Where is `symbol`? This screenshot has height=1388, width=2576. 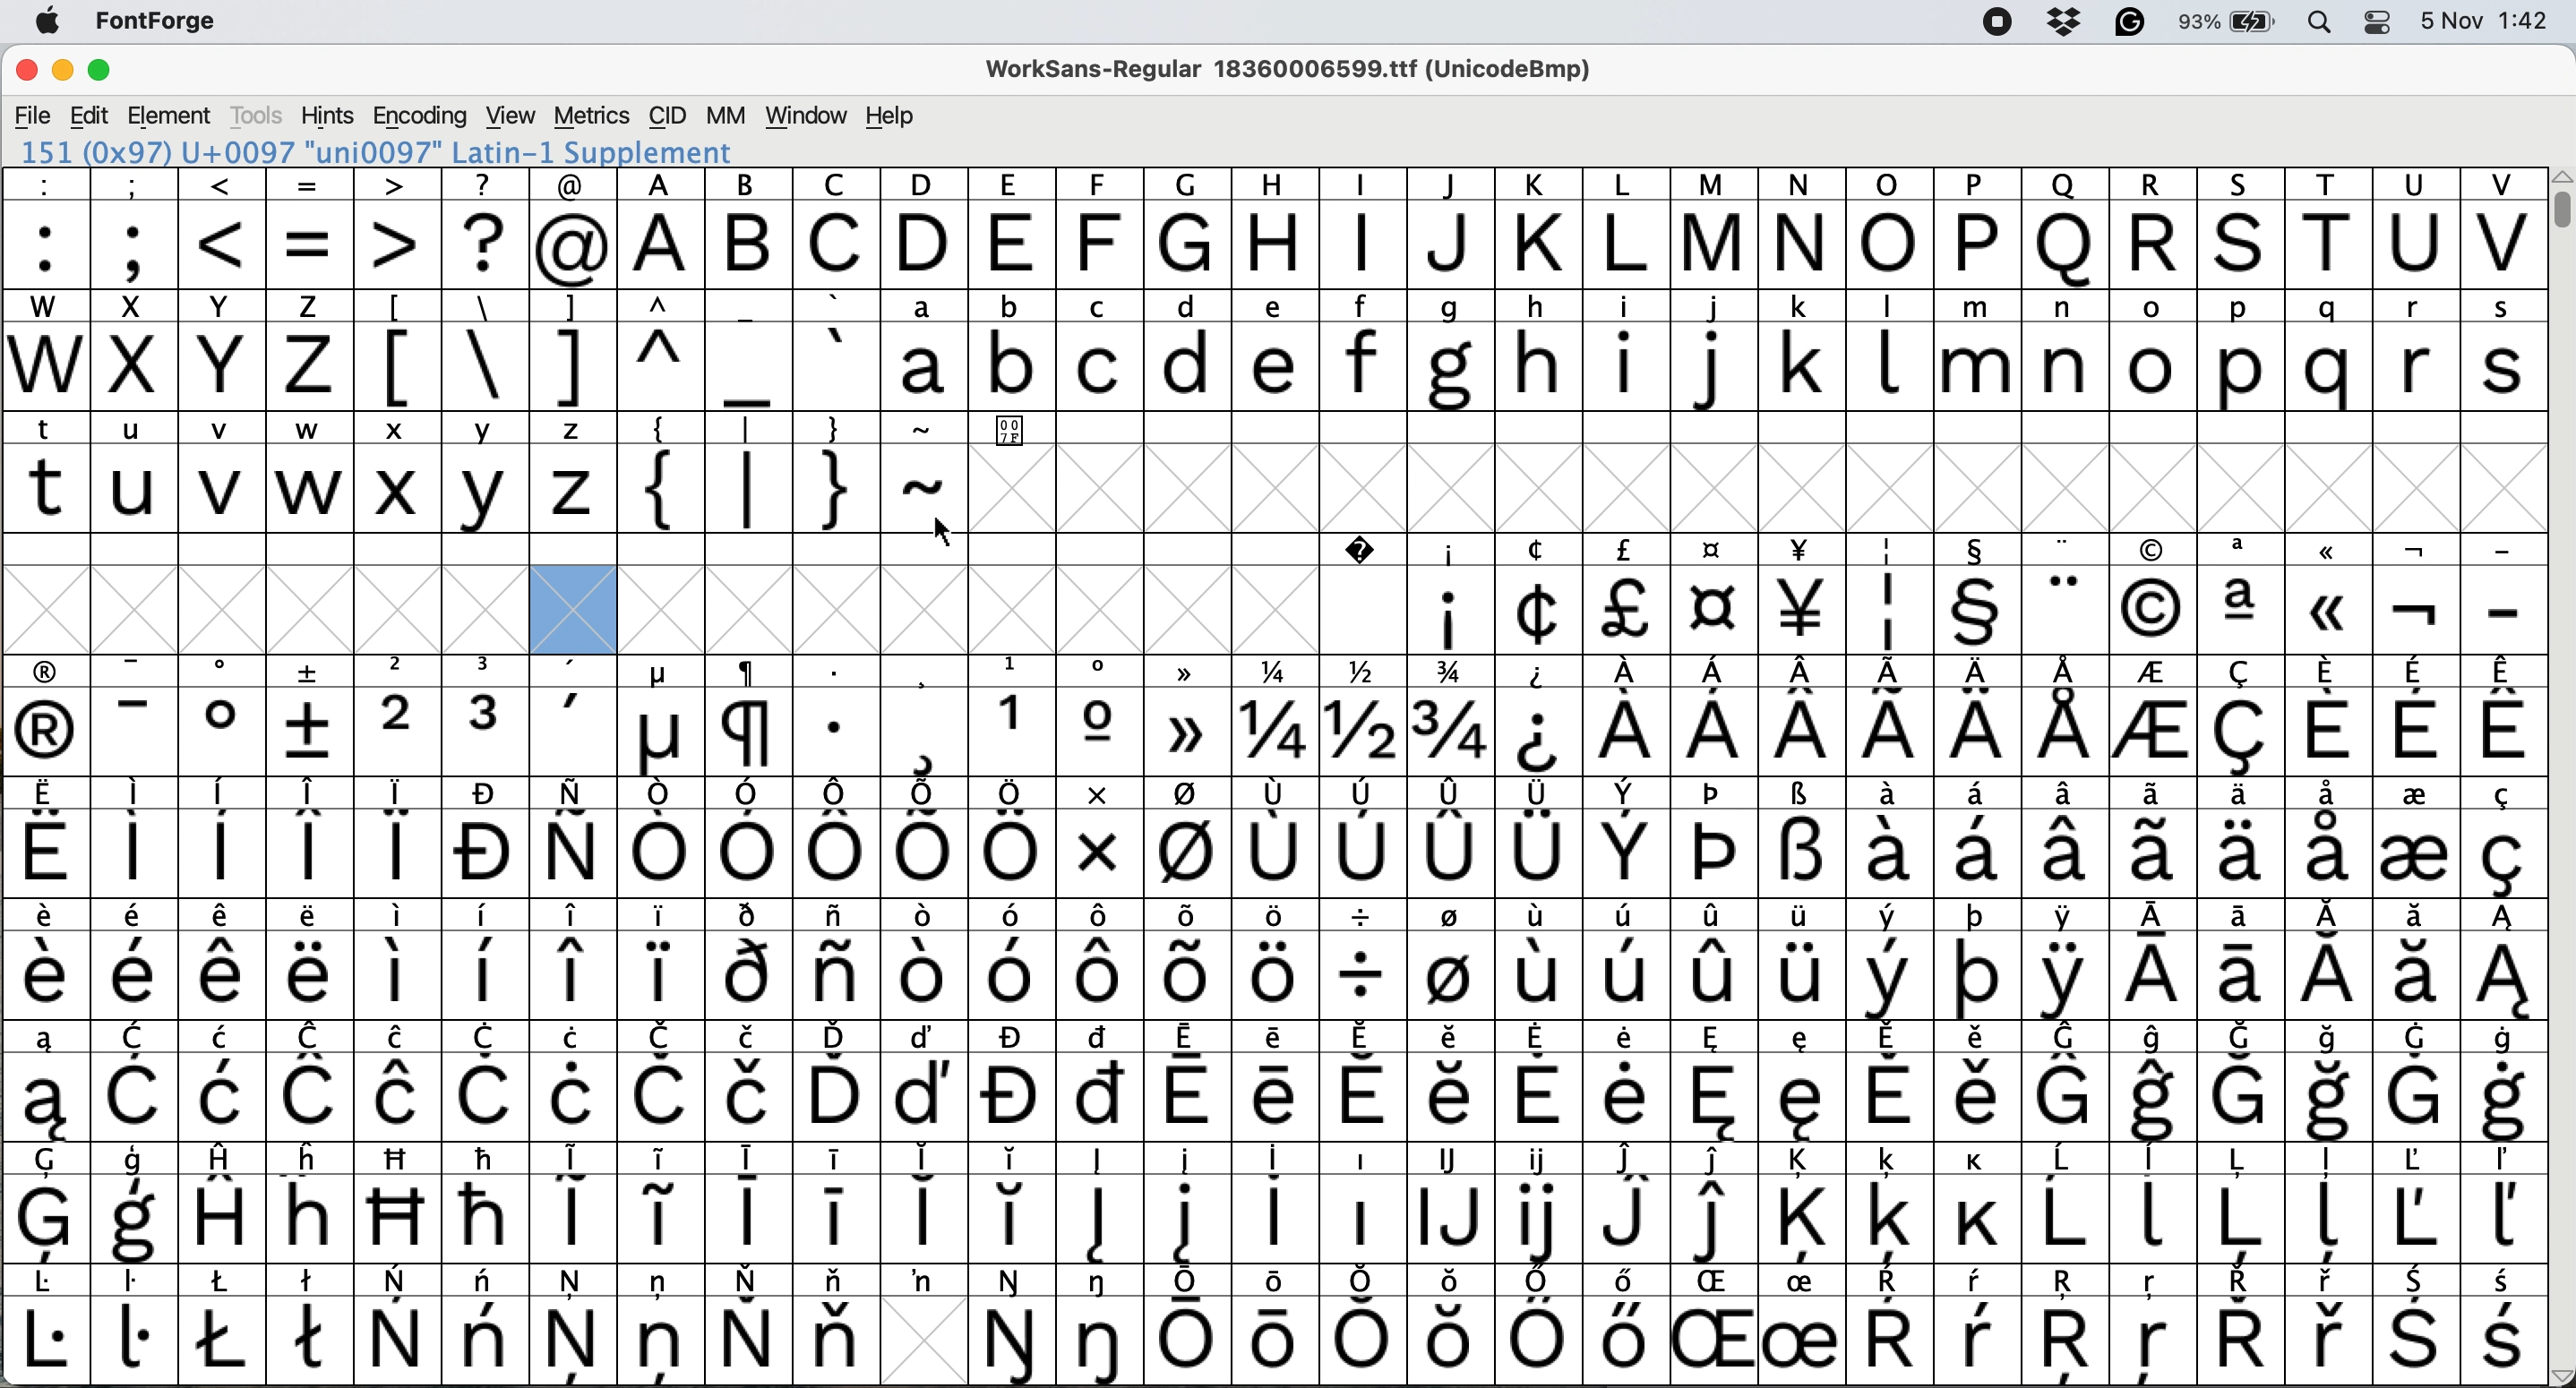
symbol is located at coordinates (2331, 961).